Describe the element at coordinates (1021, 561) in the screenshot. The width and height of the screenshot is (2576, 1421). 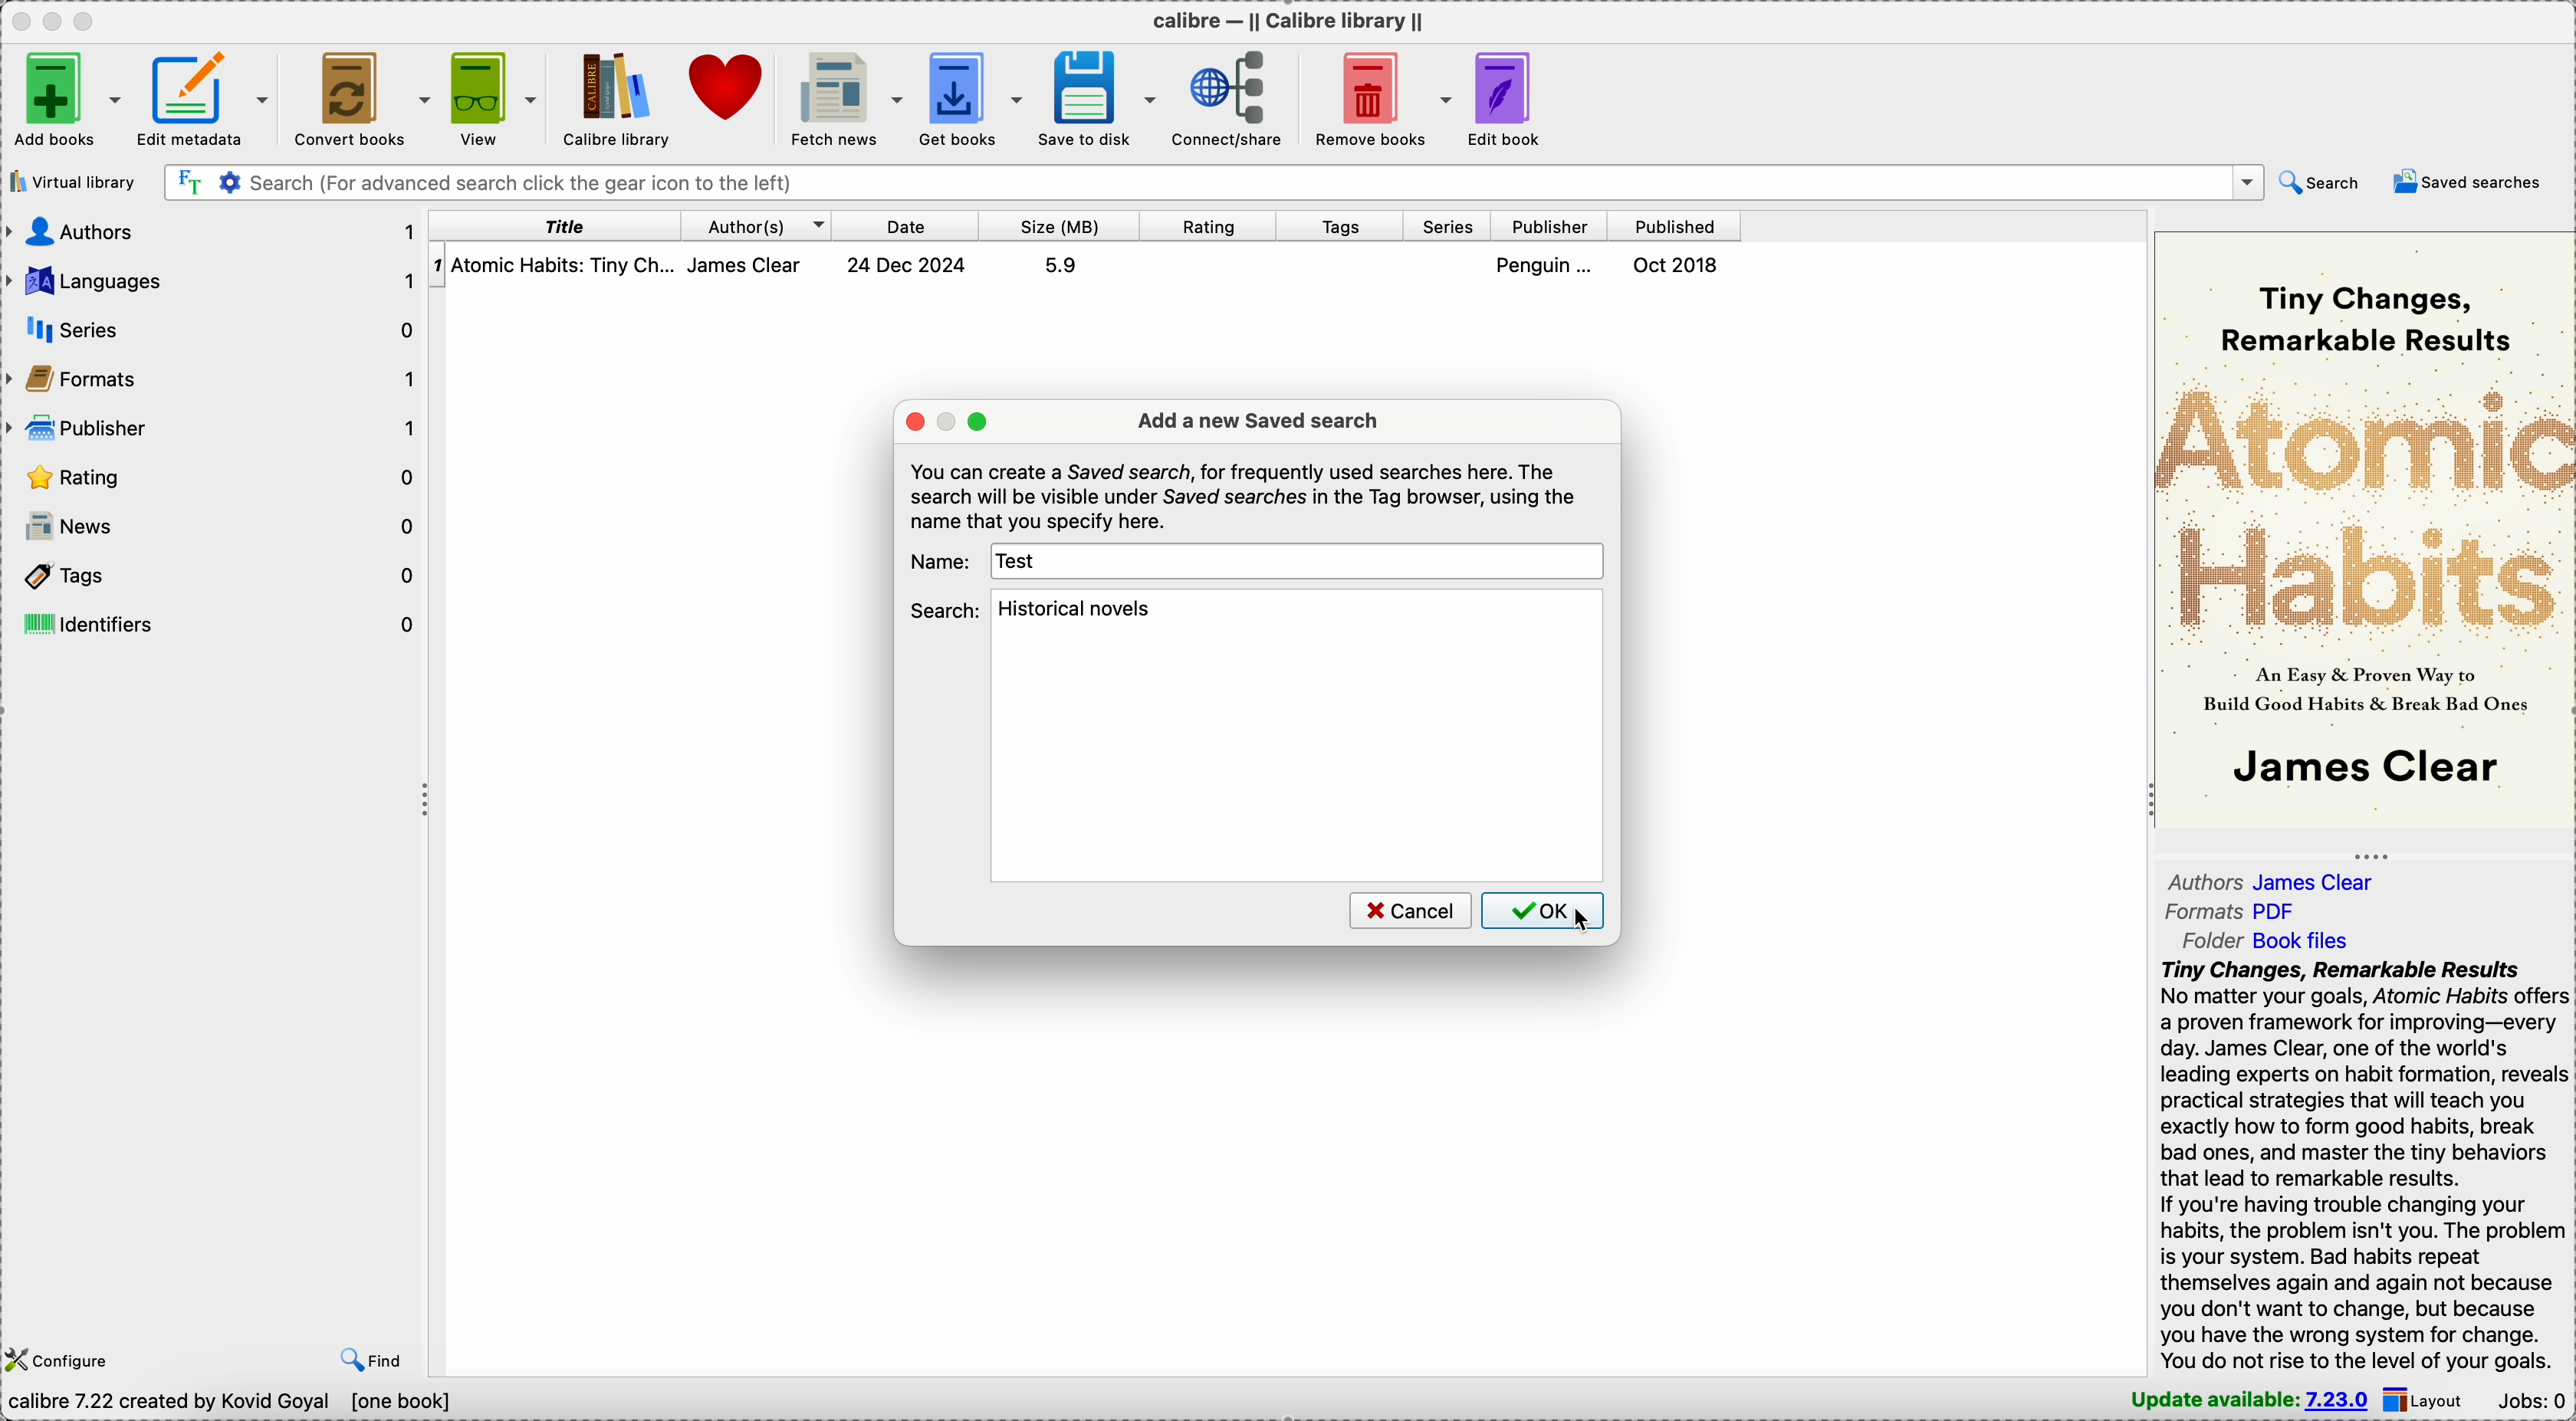
I see `test` at that location.